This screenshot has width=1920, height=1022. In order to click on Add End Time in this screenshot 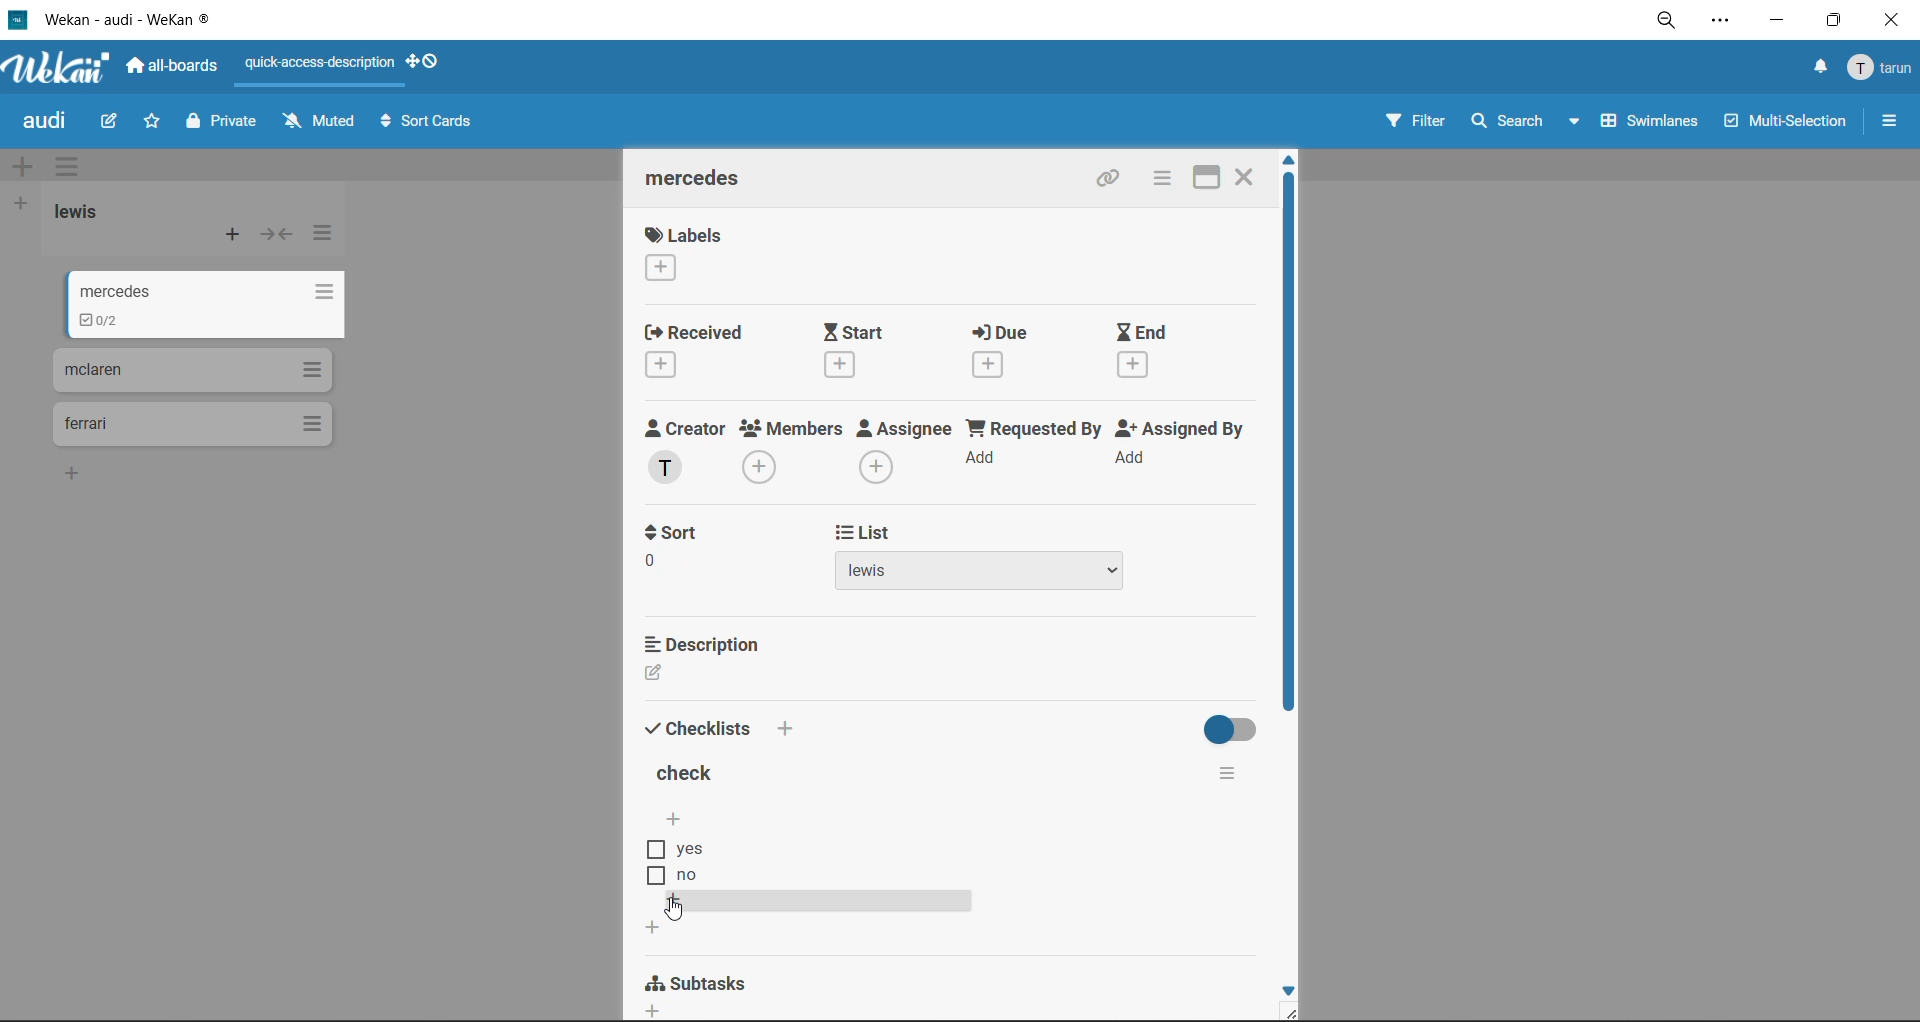, I will do `click(1140, 365)`.